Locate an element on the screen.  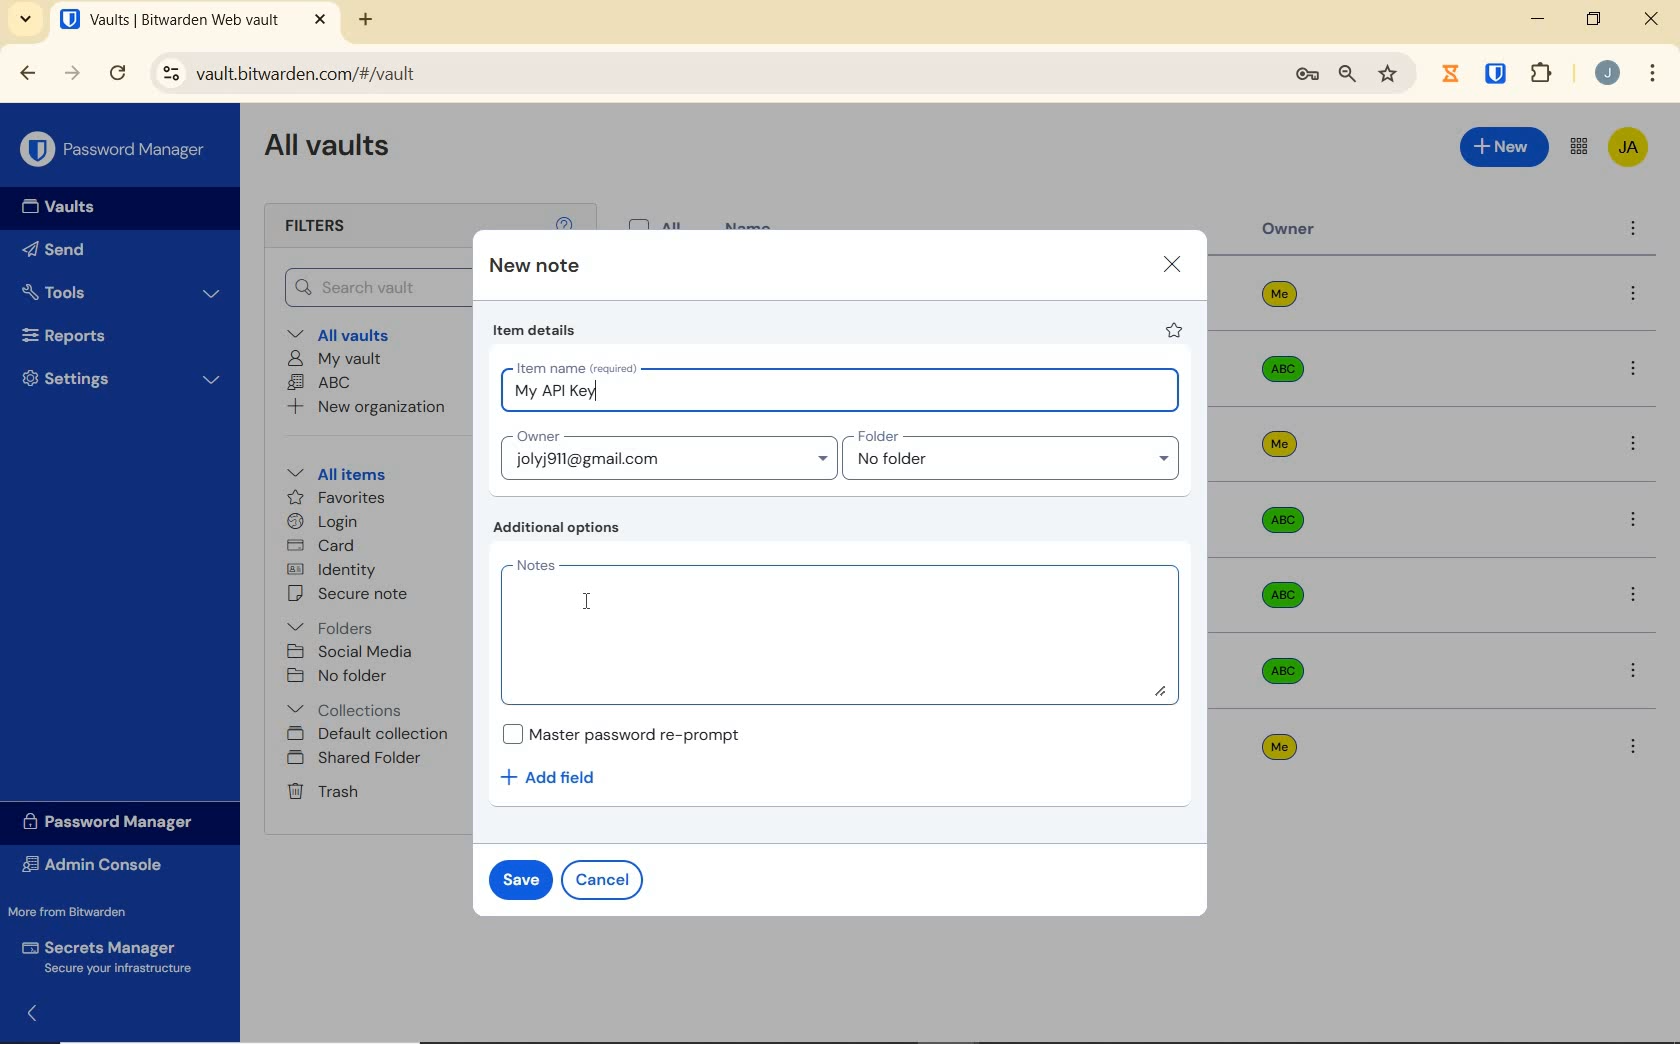
cursor is located at coordinates (587, 600).